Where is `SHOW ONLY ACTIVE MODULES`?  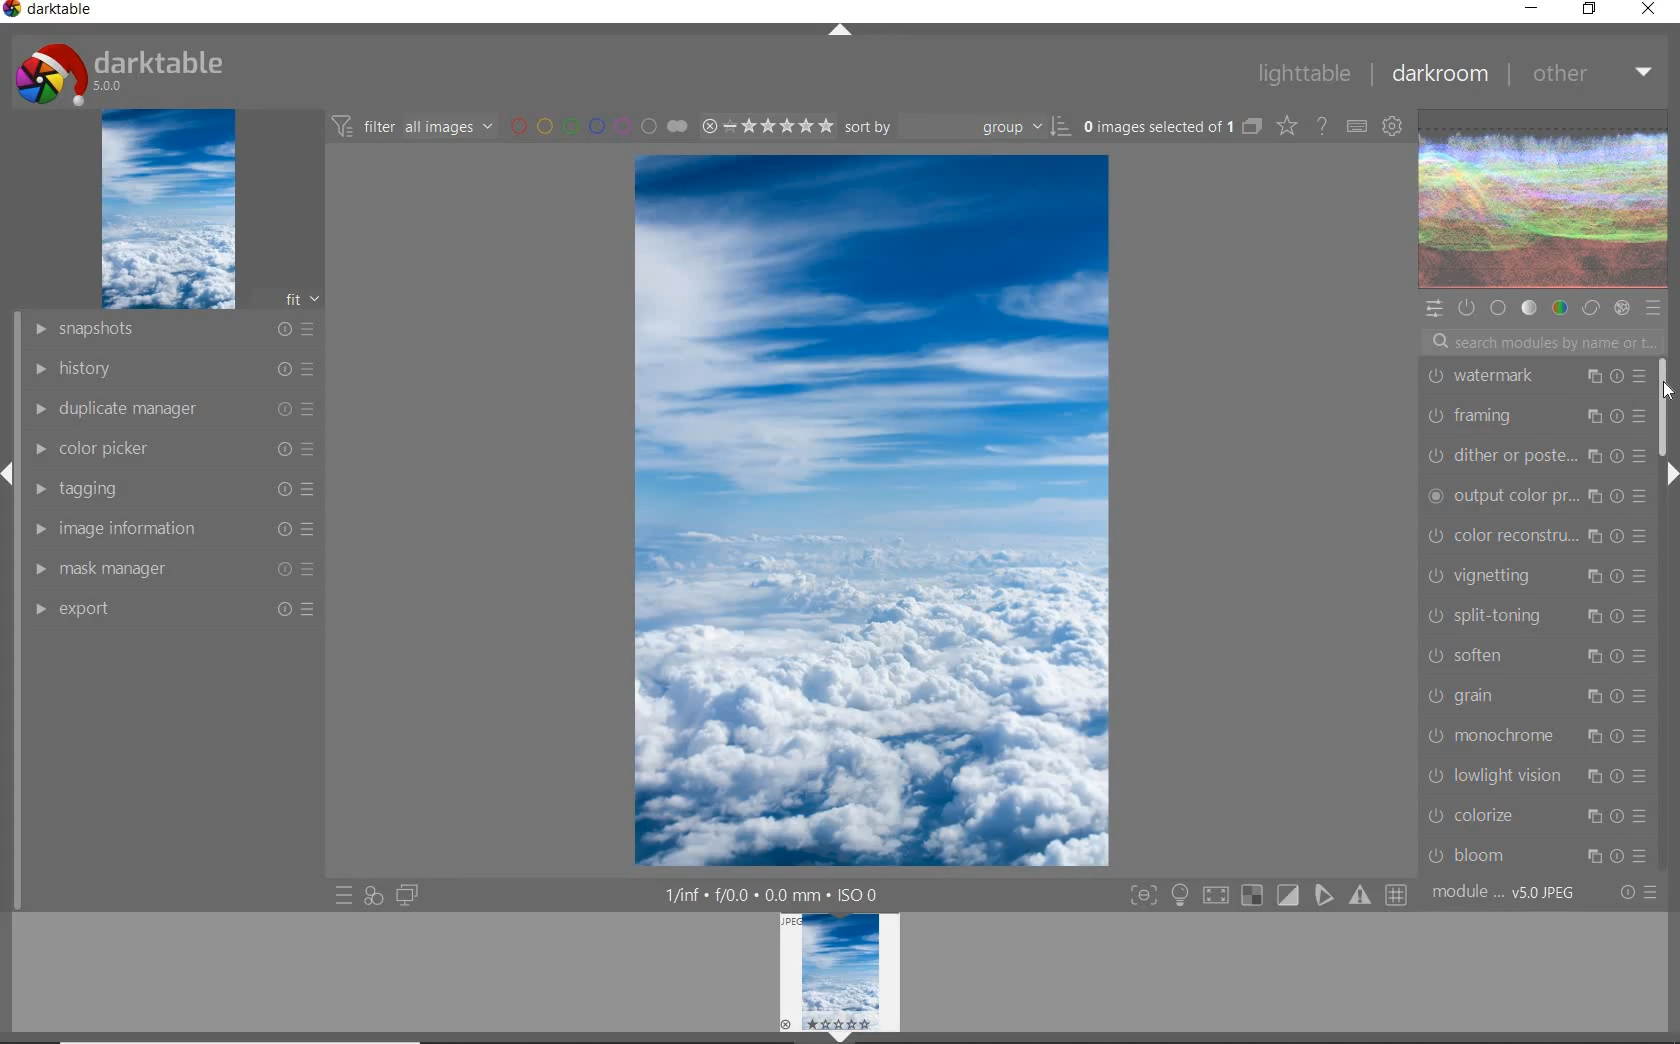
SHOW ONLY ACTIVE MODULES is located at coordinates (1467, 307).